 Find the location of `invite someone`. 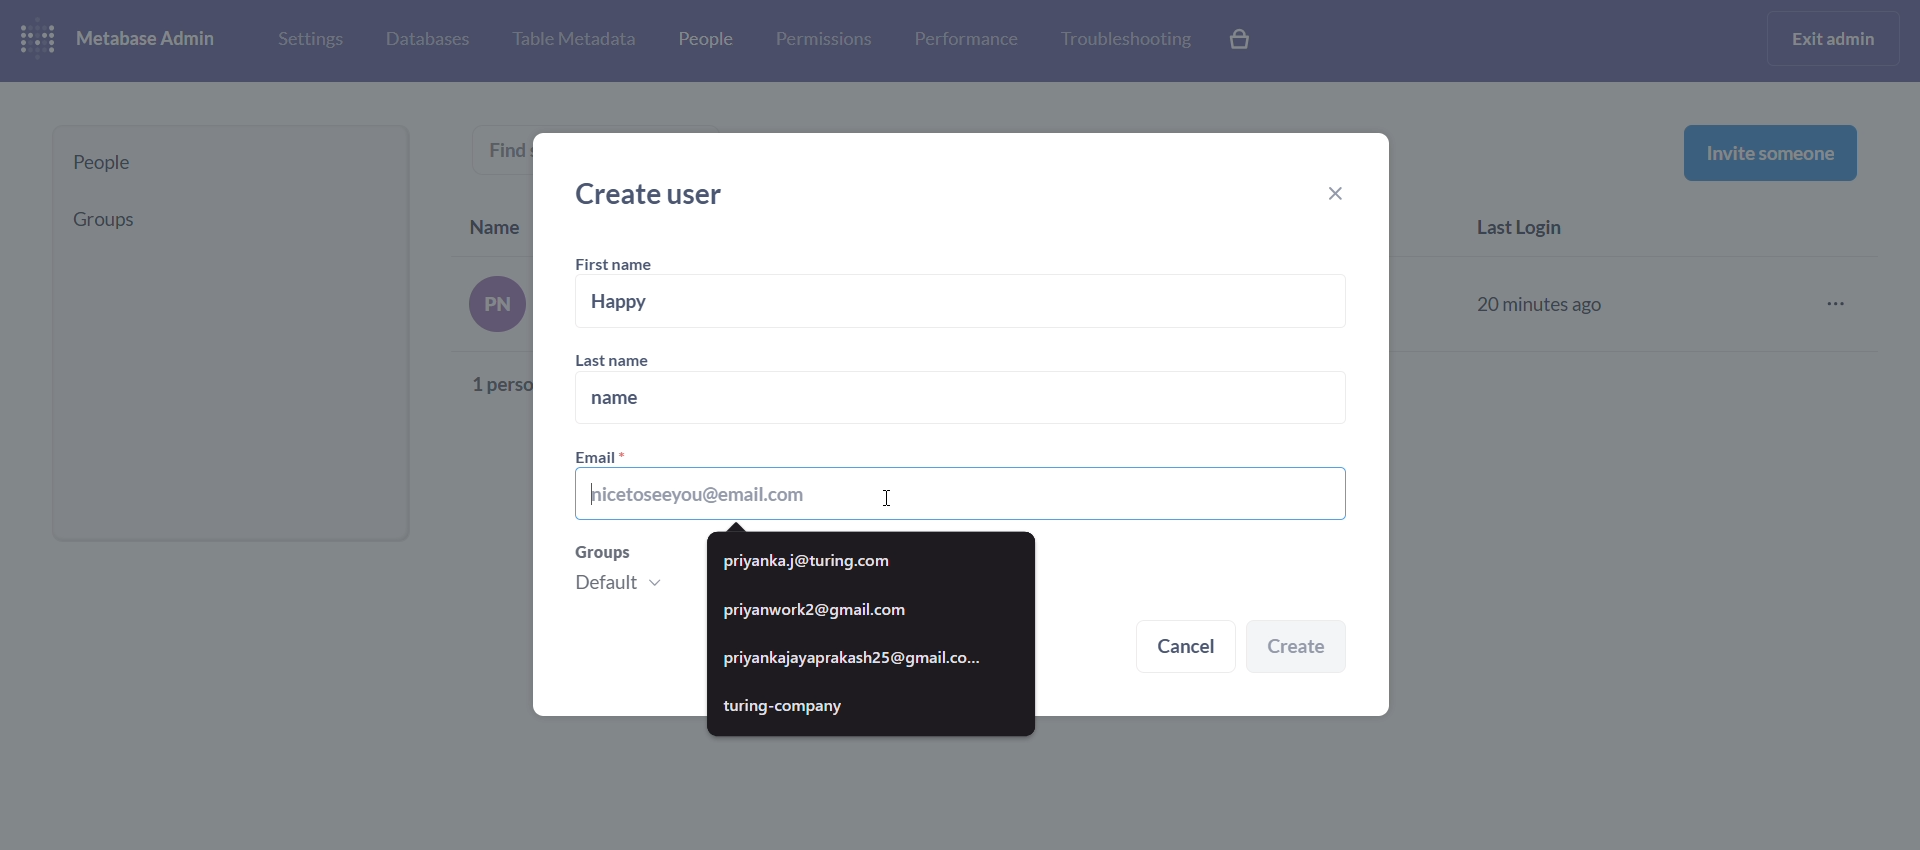

invite someone is located at coordinates (1770, 152).